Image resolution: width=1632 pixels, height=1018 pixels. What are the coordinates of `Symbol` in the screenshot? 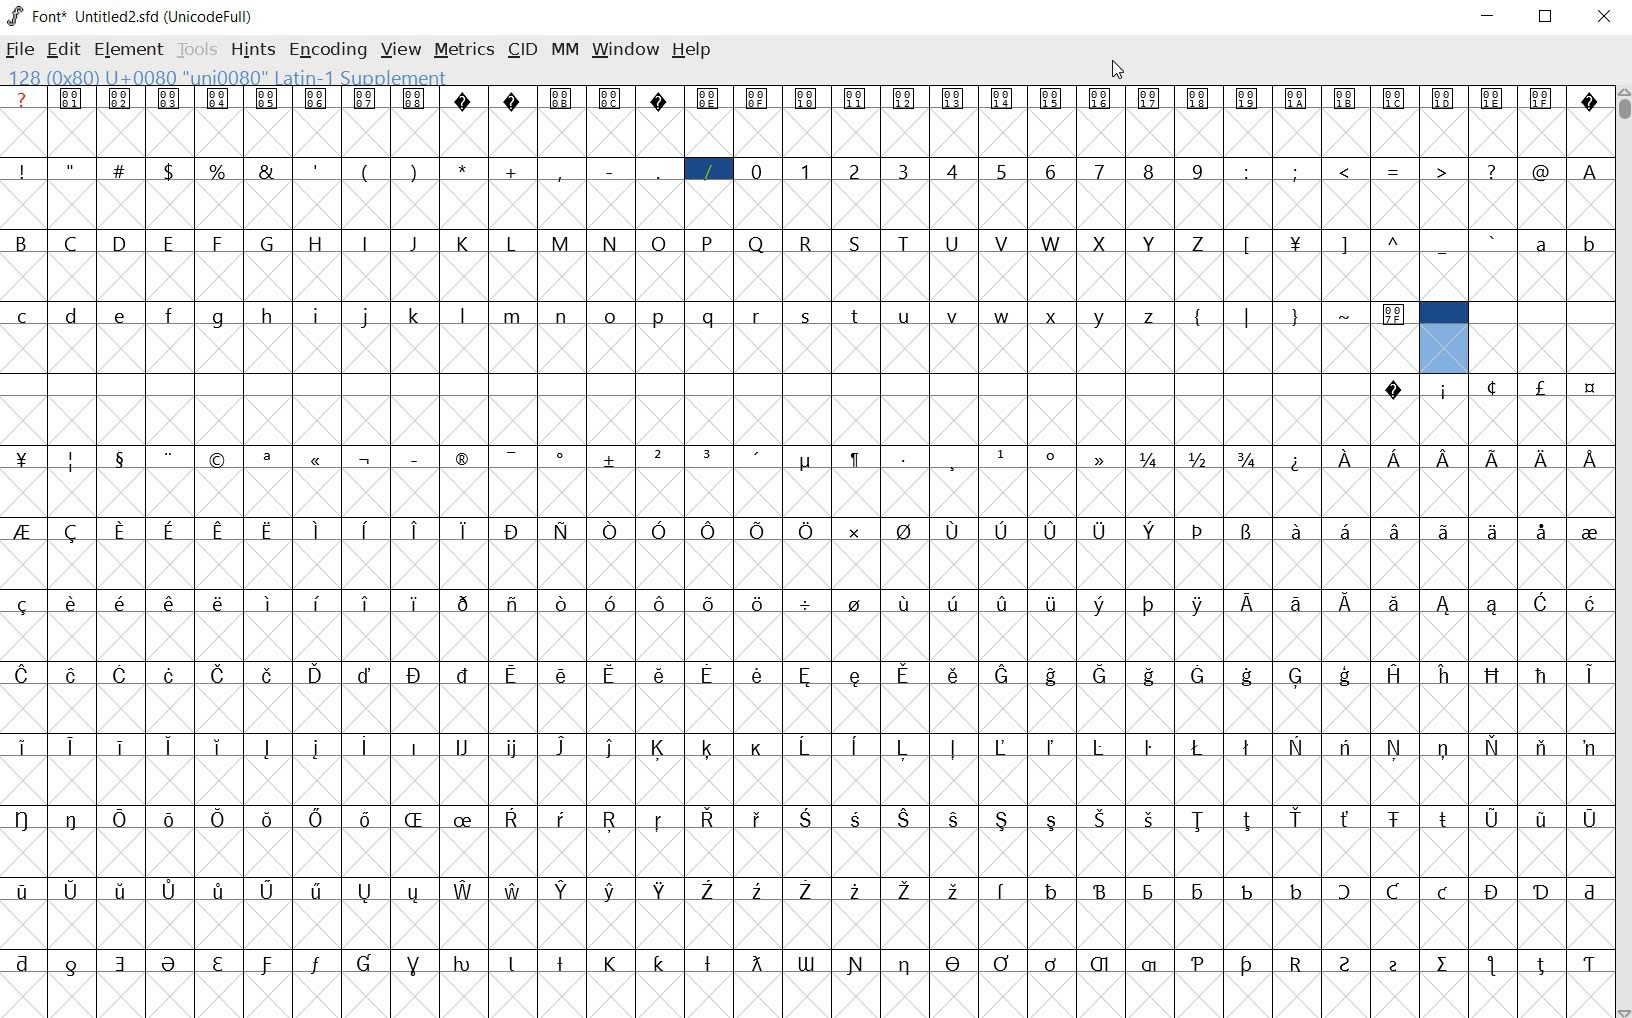 It's located at (1345, 602).